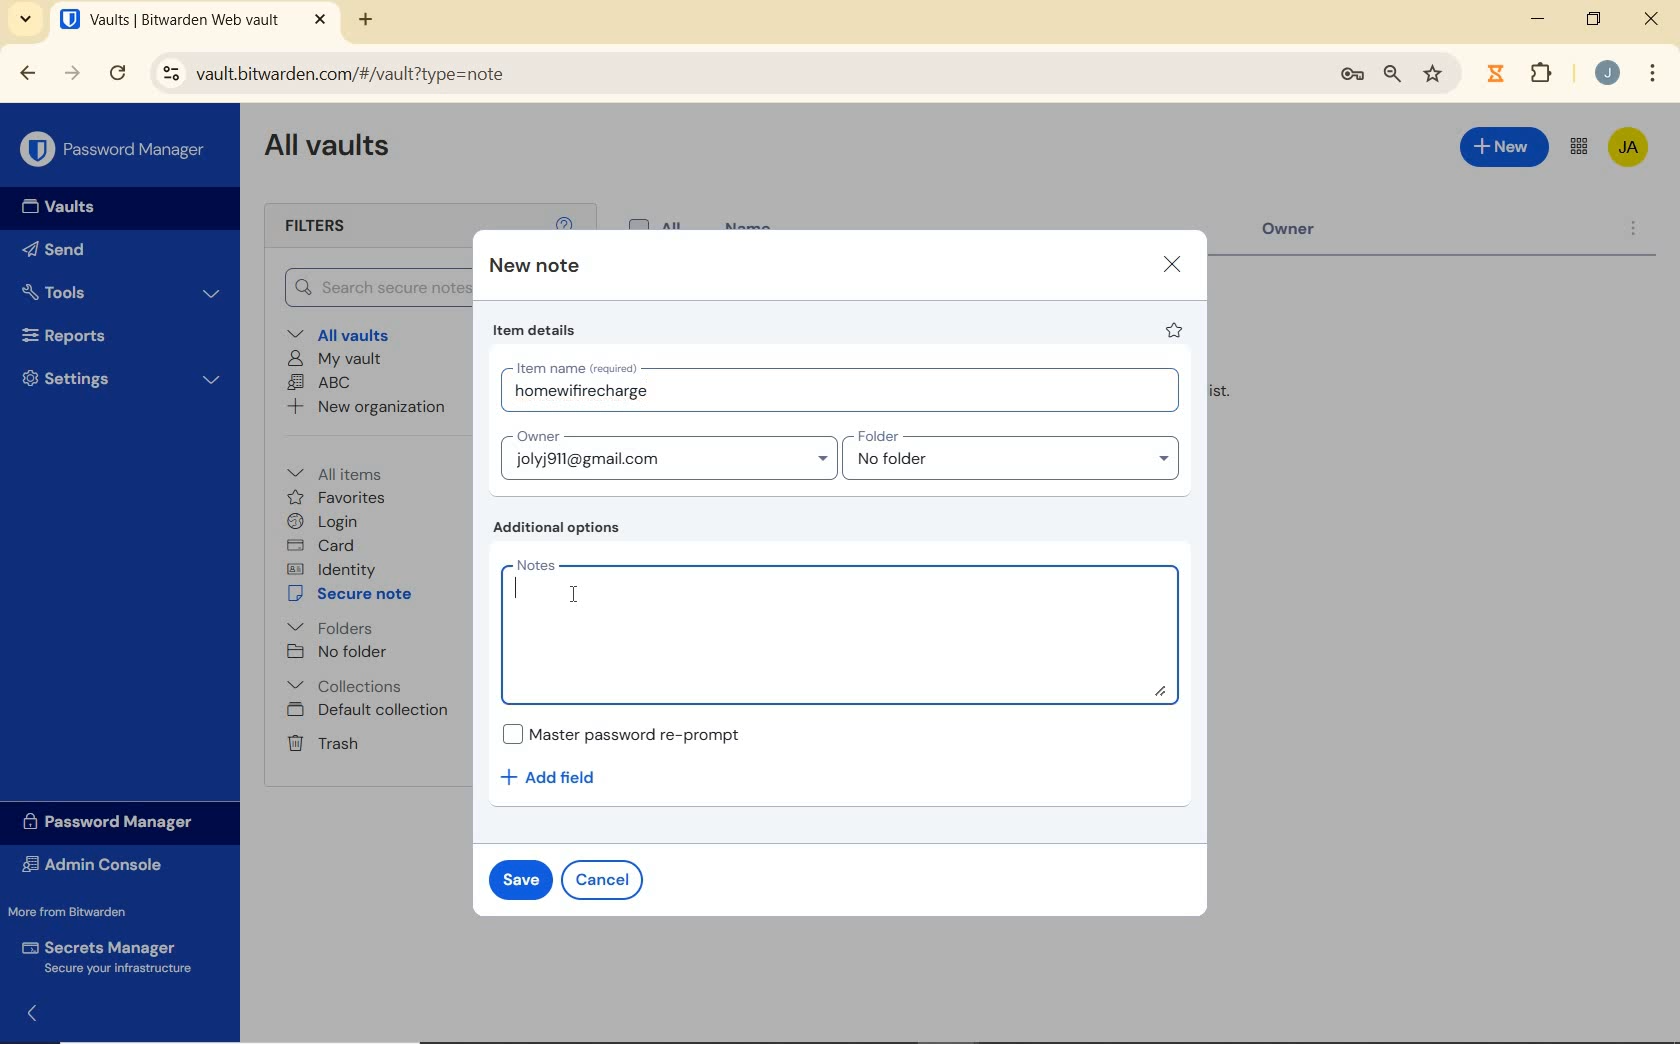 This screenshot has width=1680, height=1044. What do you see at coordinates (322, 743) in the screenshot?
I see `Trash` at bounding box center [322, 743].